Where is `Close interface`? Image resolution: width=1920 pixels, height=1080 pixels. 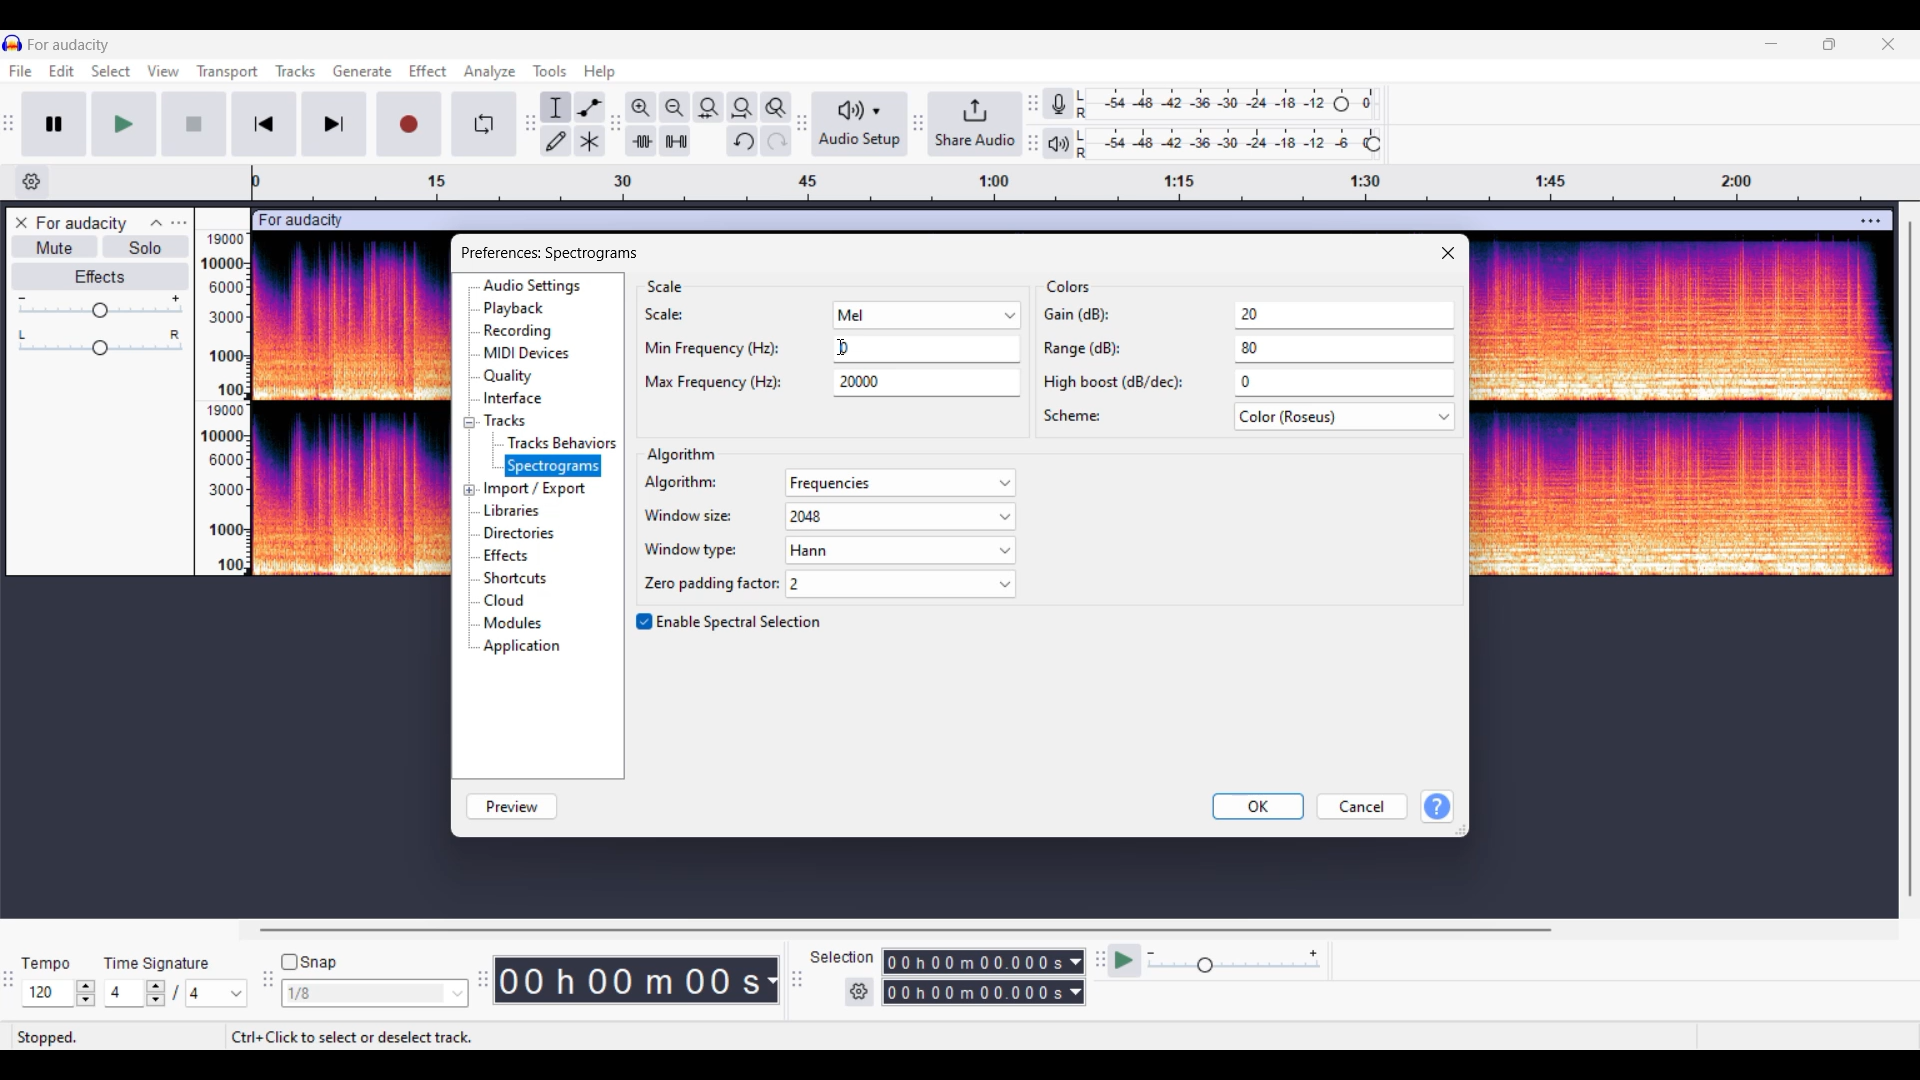 Close interface is located at coordinates (1889, 44).